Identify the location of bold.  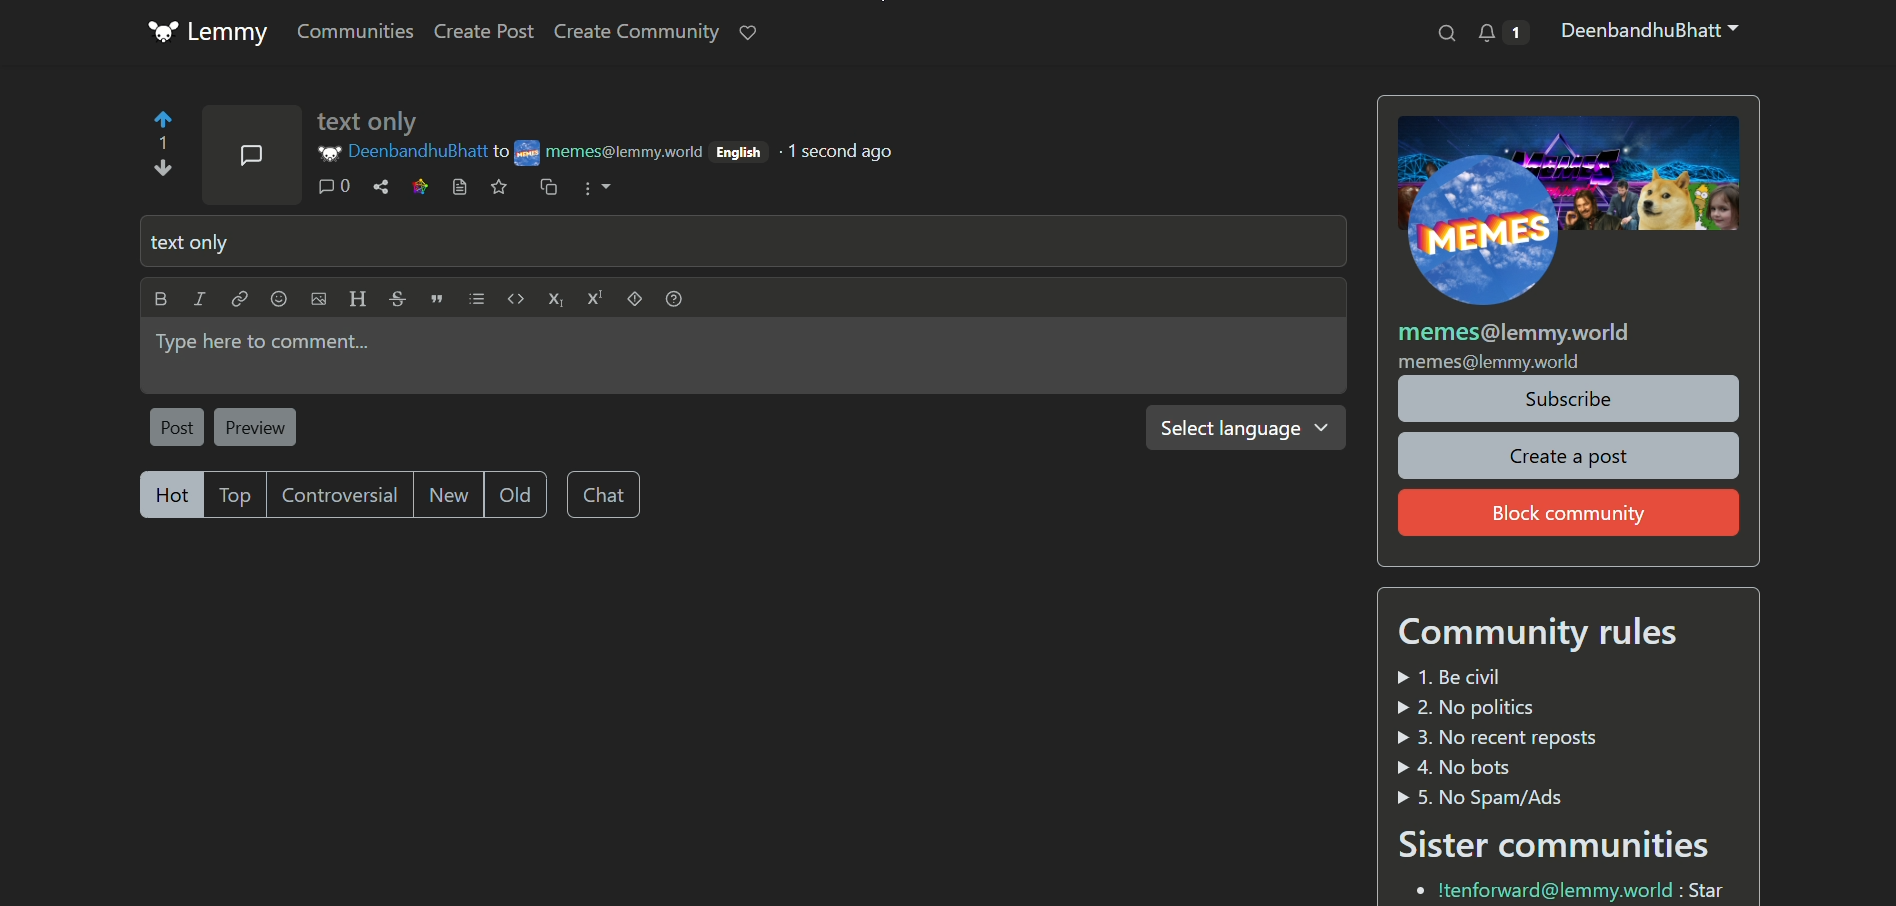
(161, 298).